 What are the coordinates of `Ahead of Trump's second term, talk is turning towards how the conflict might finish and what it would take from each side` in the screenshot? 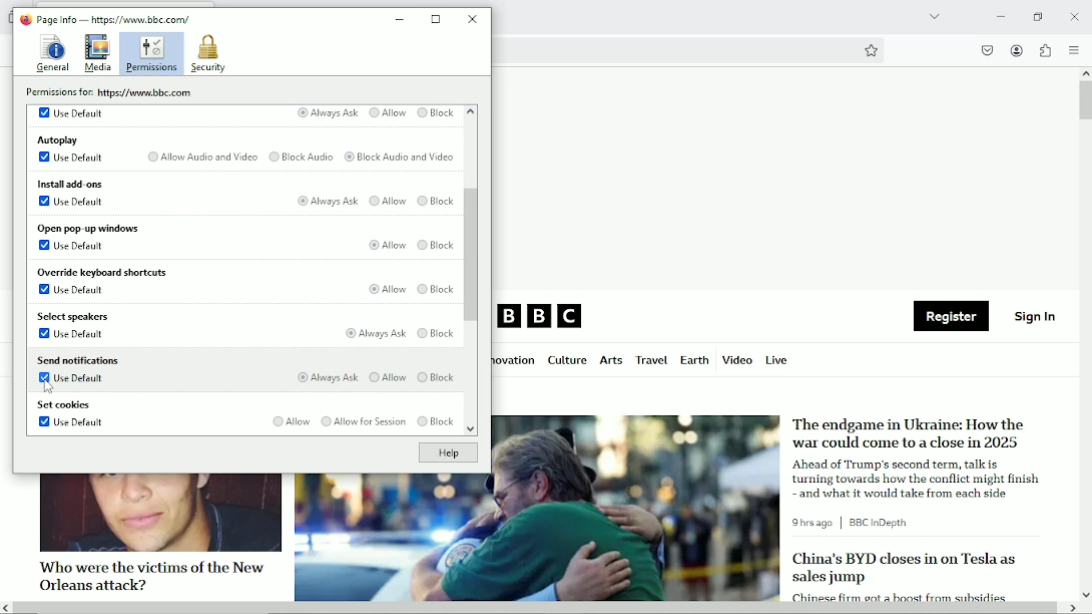 It's located at (919, 478).